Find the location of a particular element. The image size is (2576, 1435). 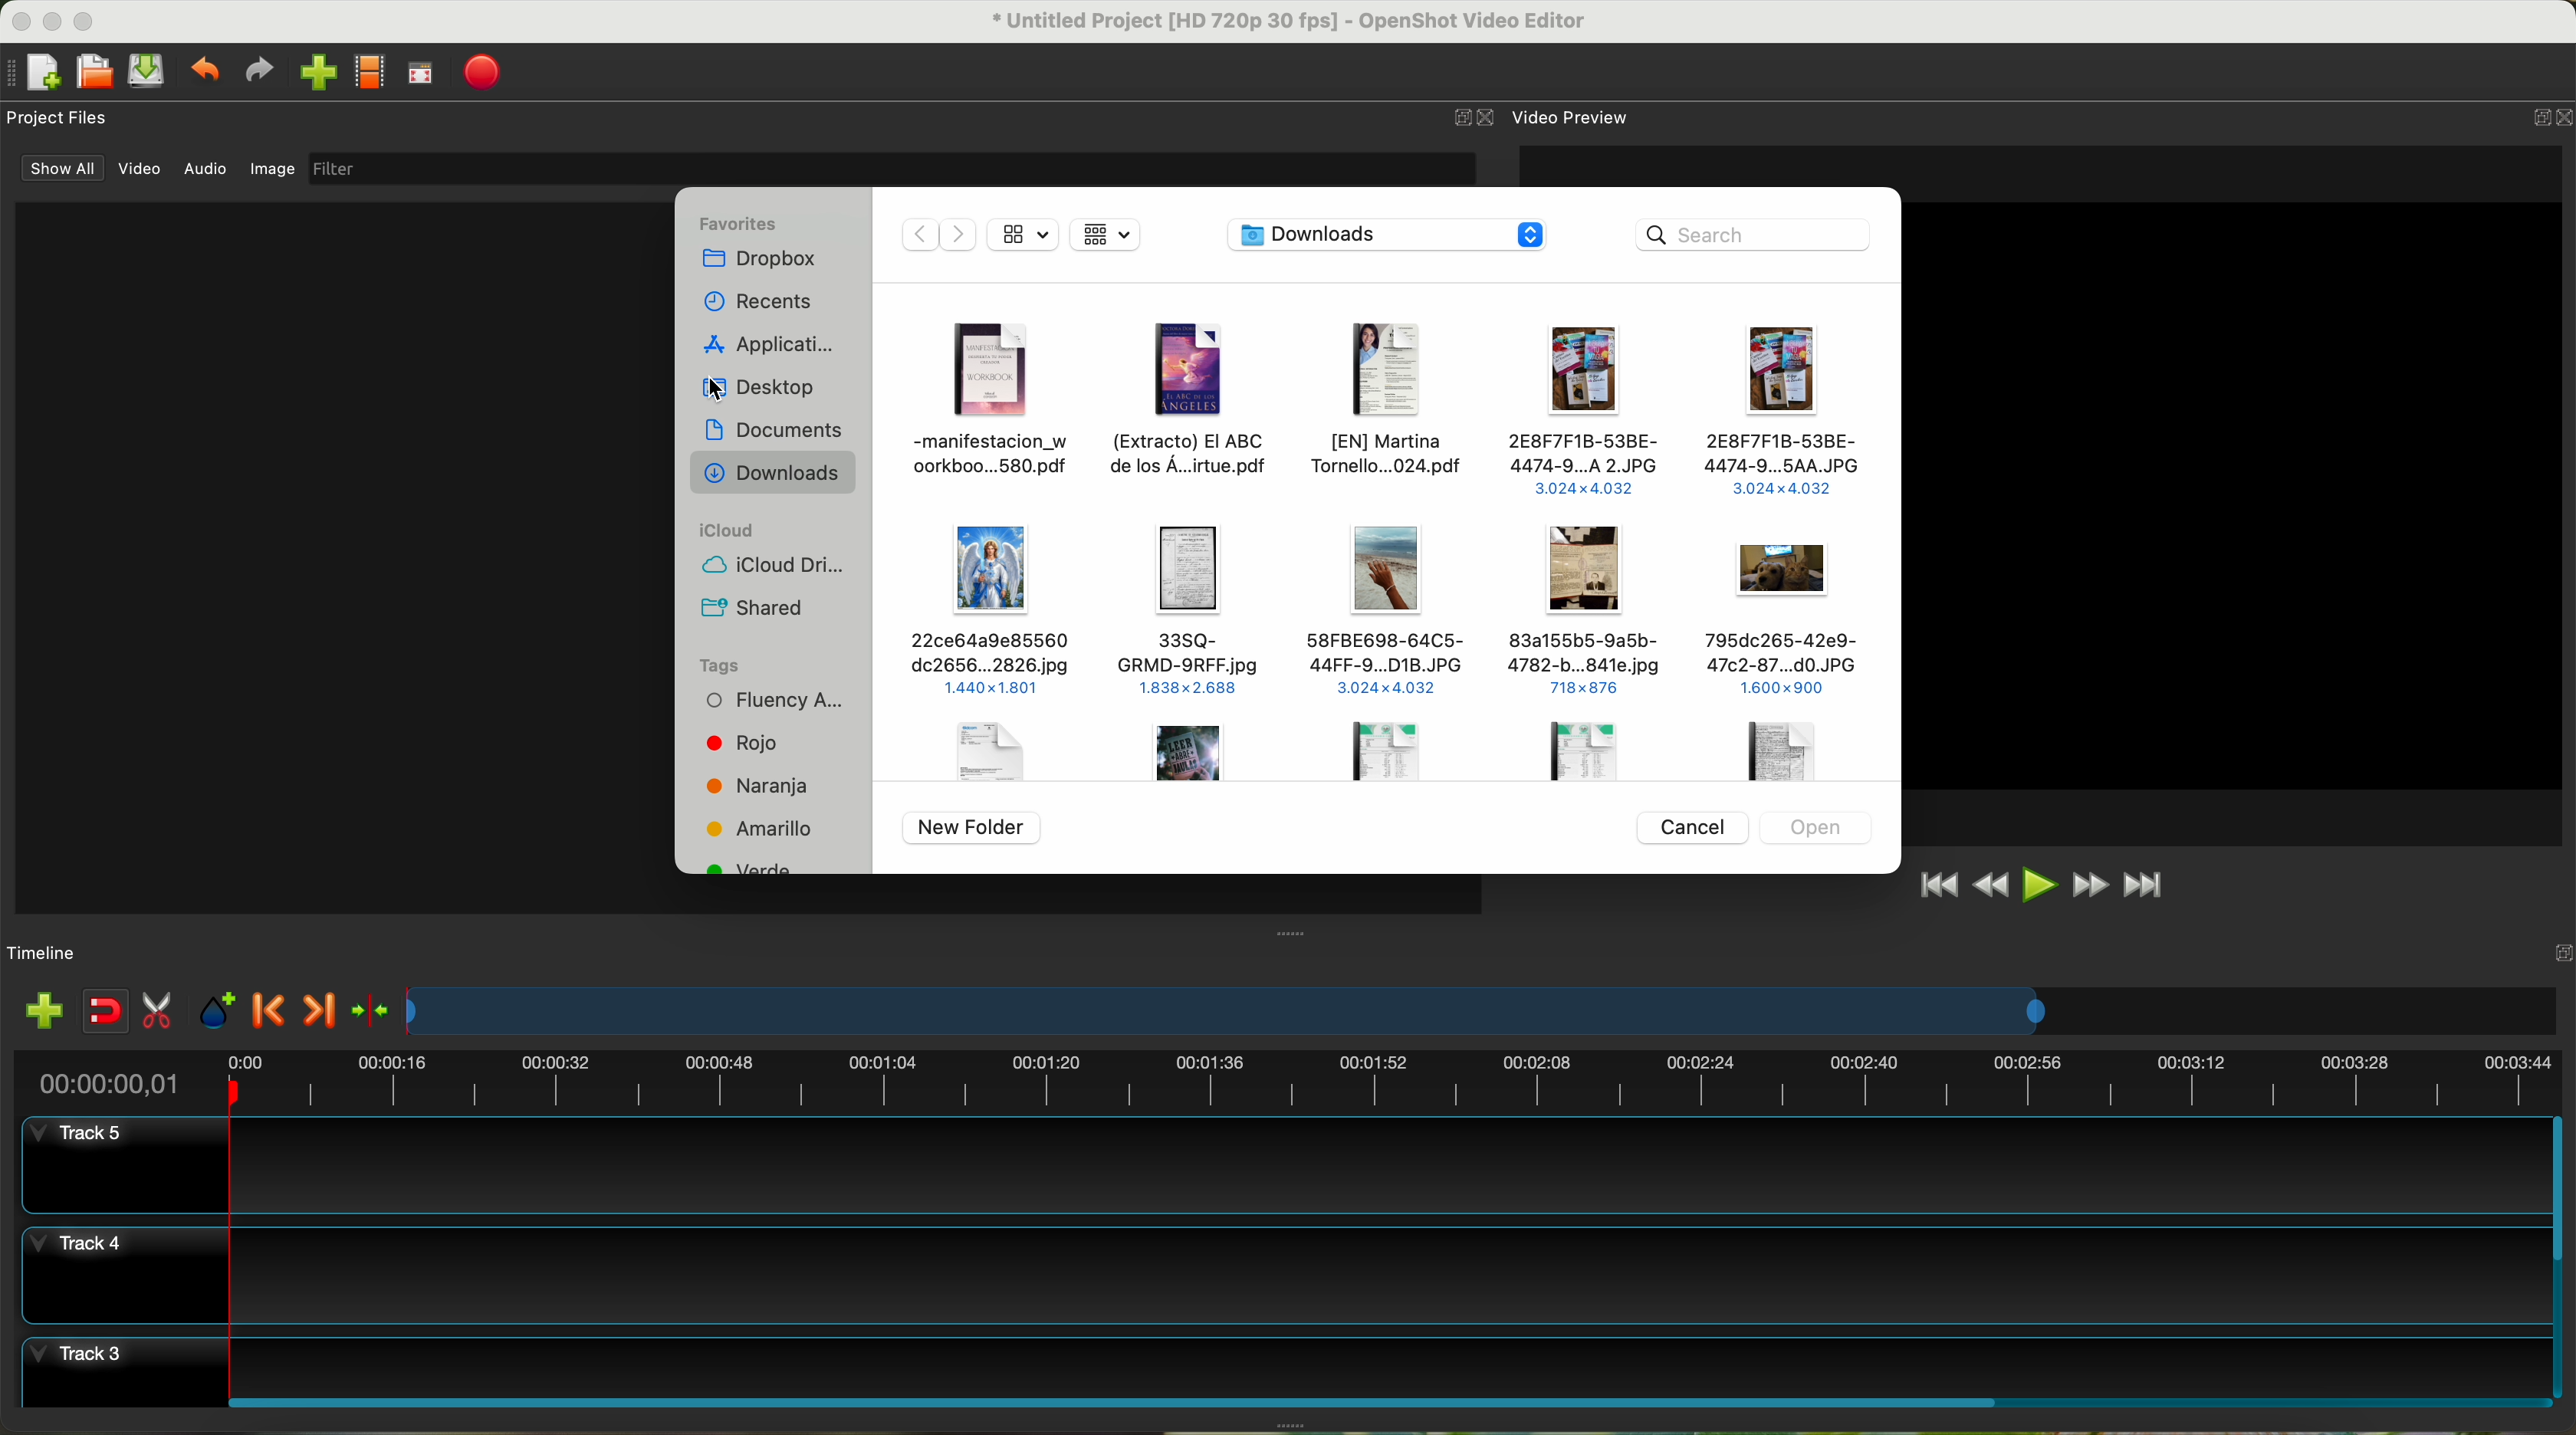

filter is located at coordinates (890, 168).